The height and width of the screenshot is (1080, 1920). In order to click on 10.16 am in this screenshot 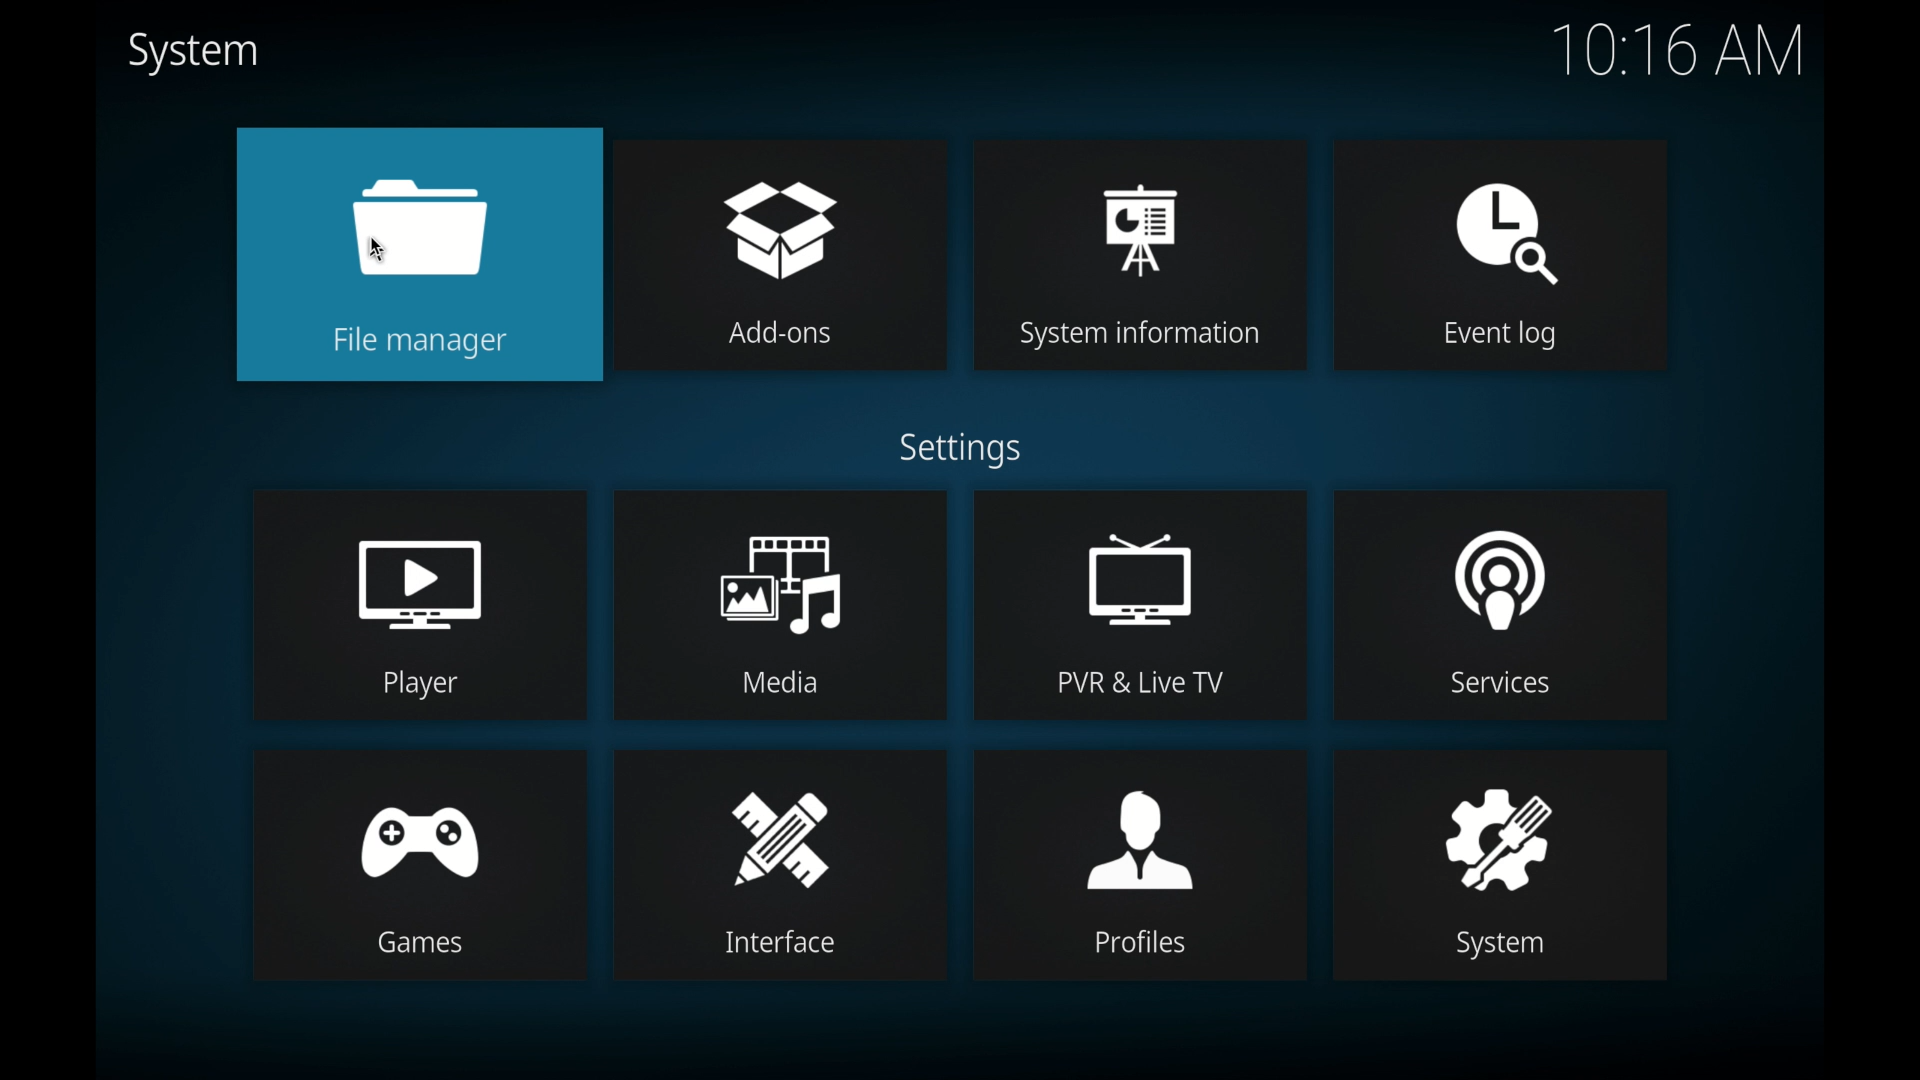, I will do `click(1679, 51)`.